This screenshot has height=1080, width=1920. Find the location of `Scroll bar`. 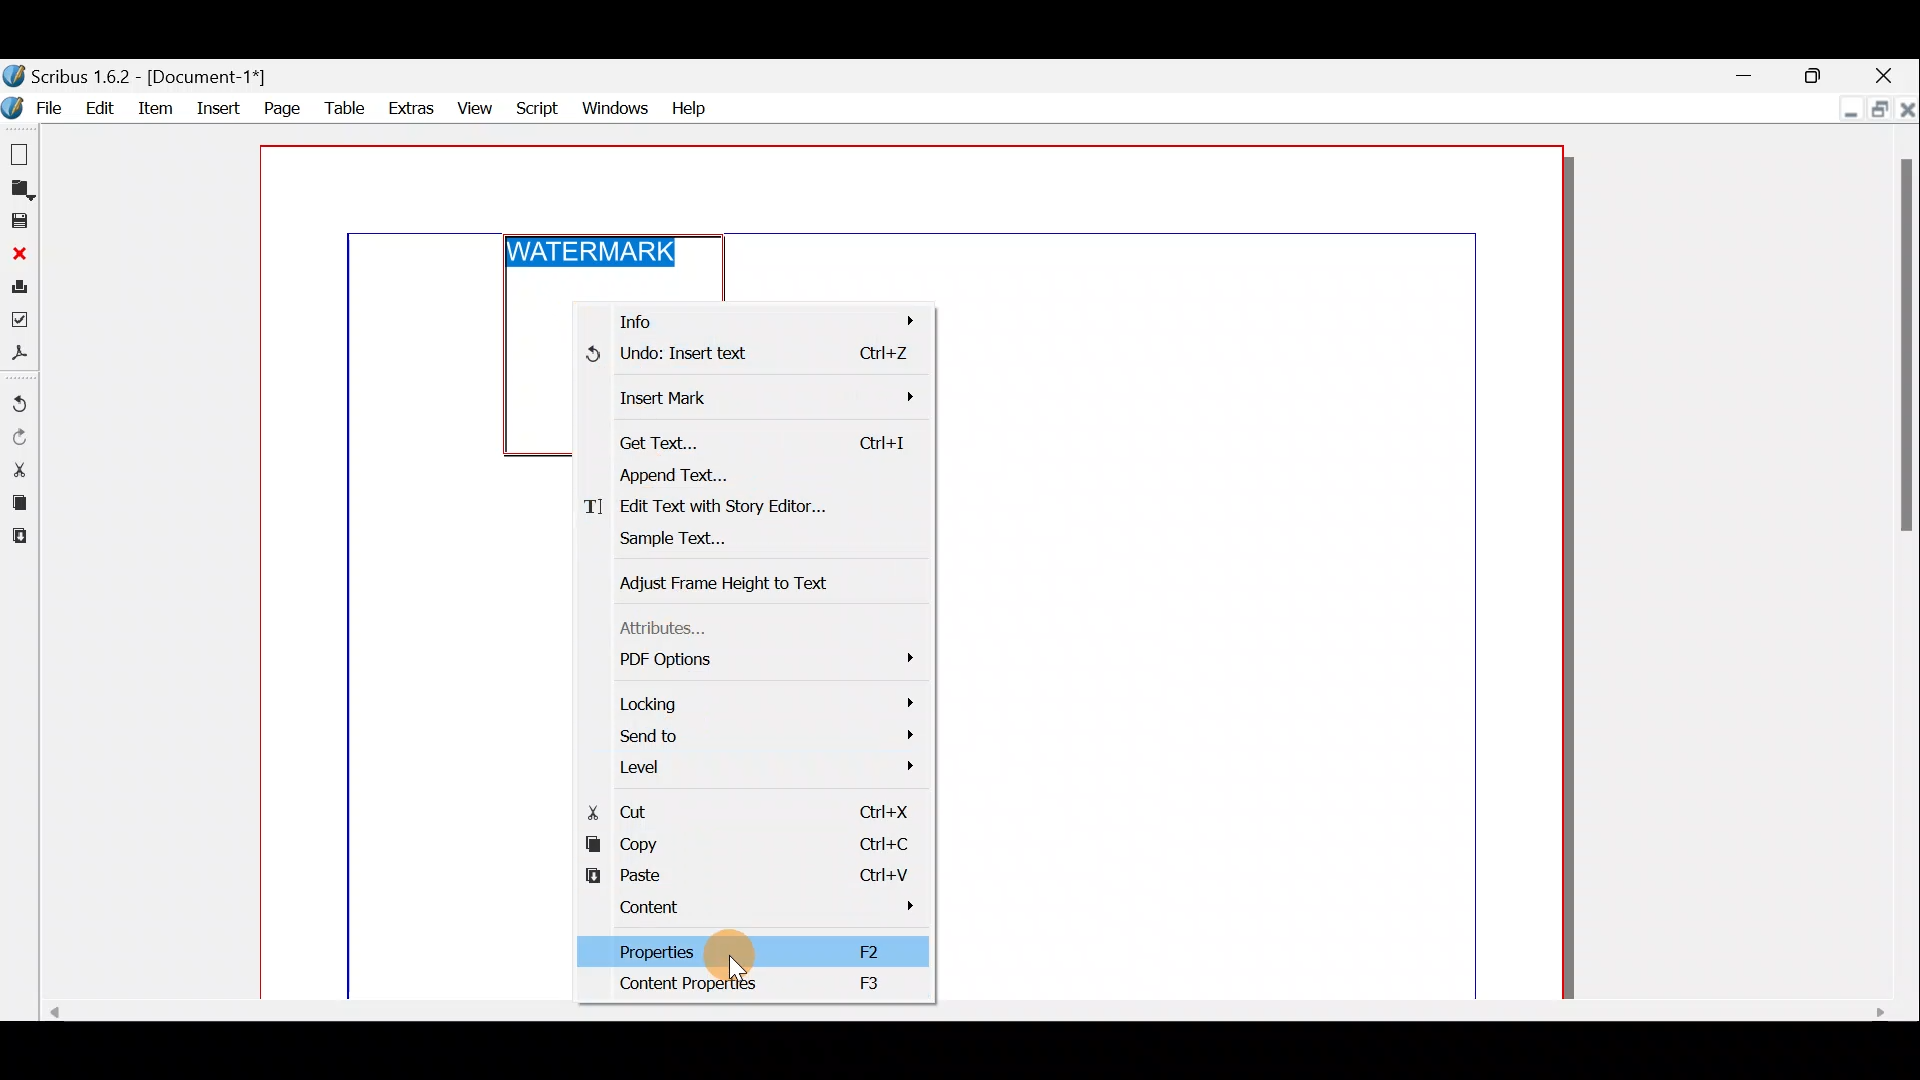

Scroll bar is located at coordinates (955, 1014).